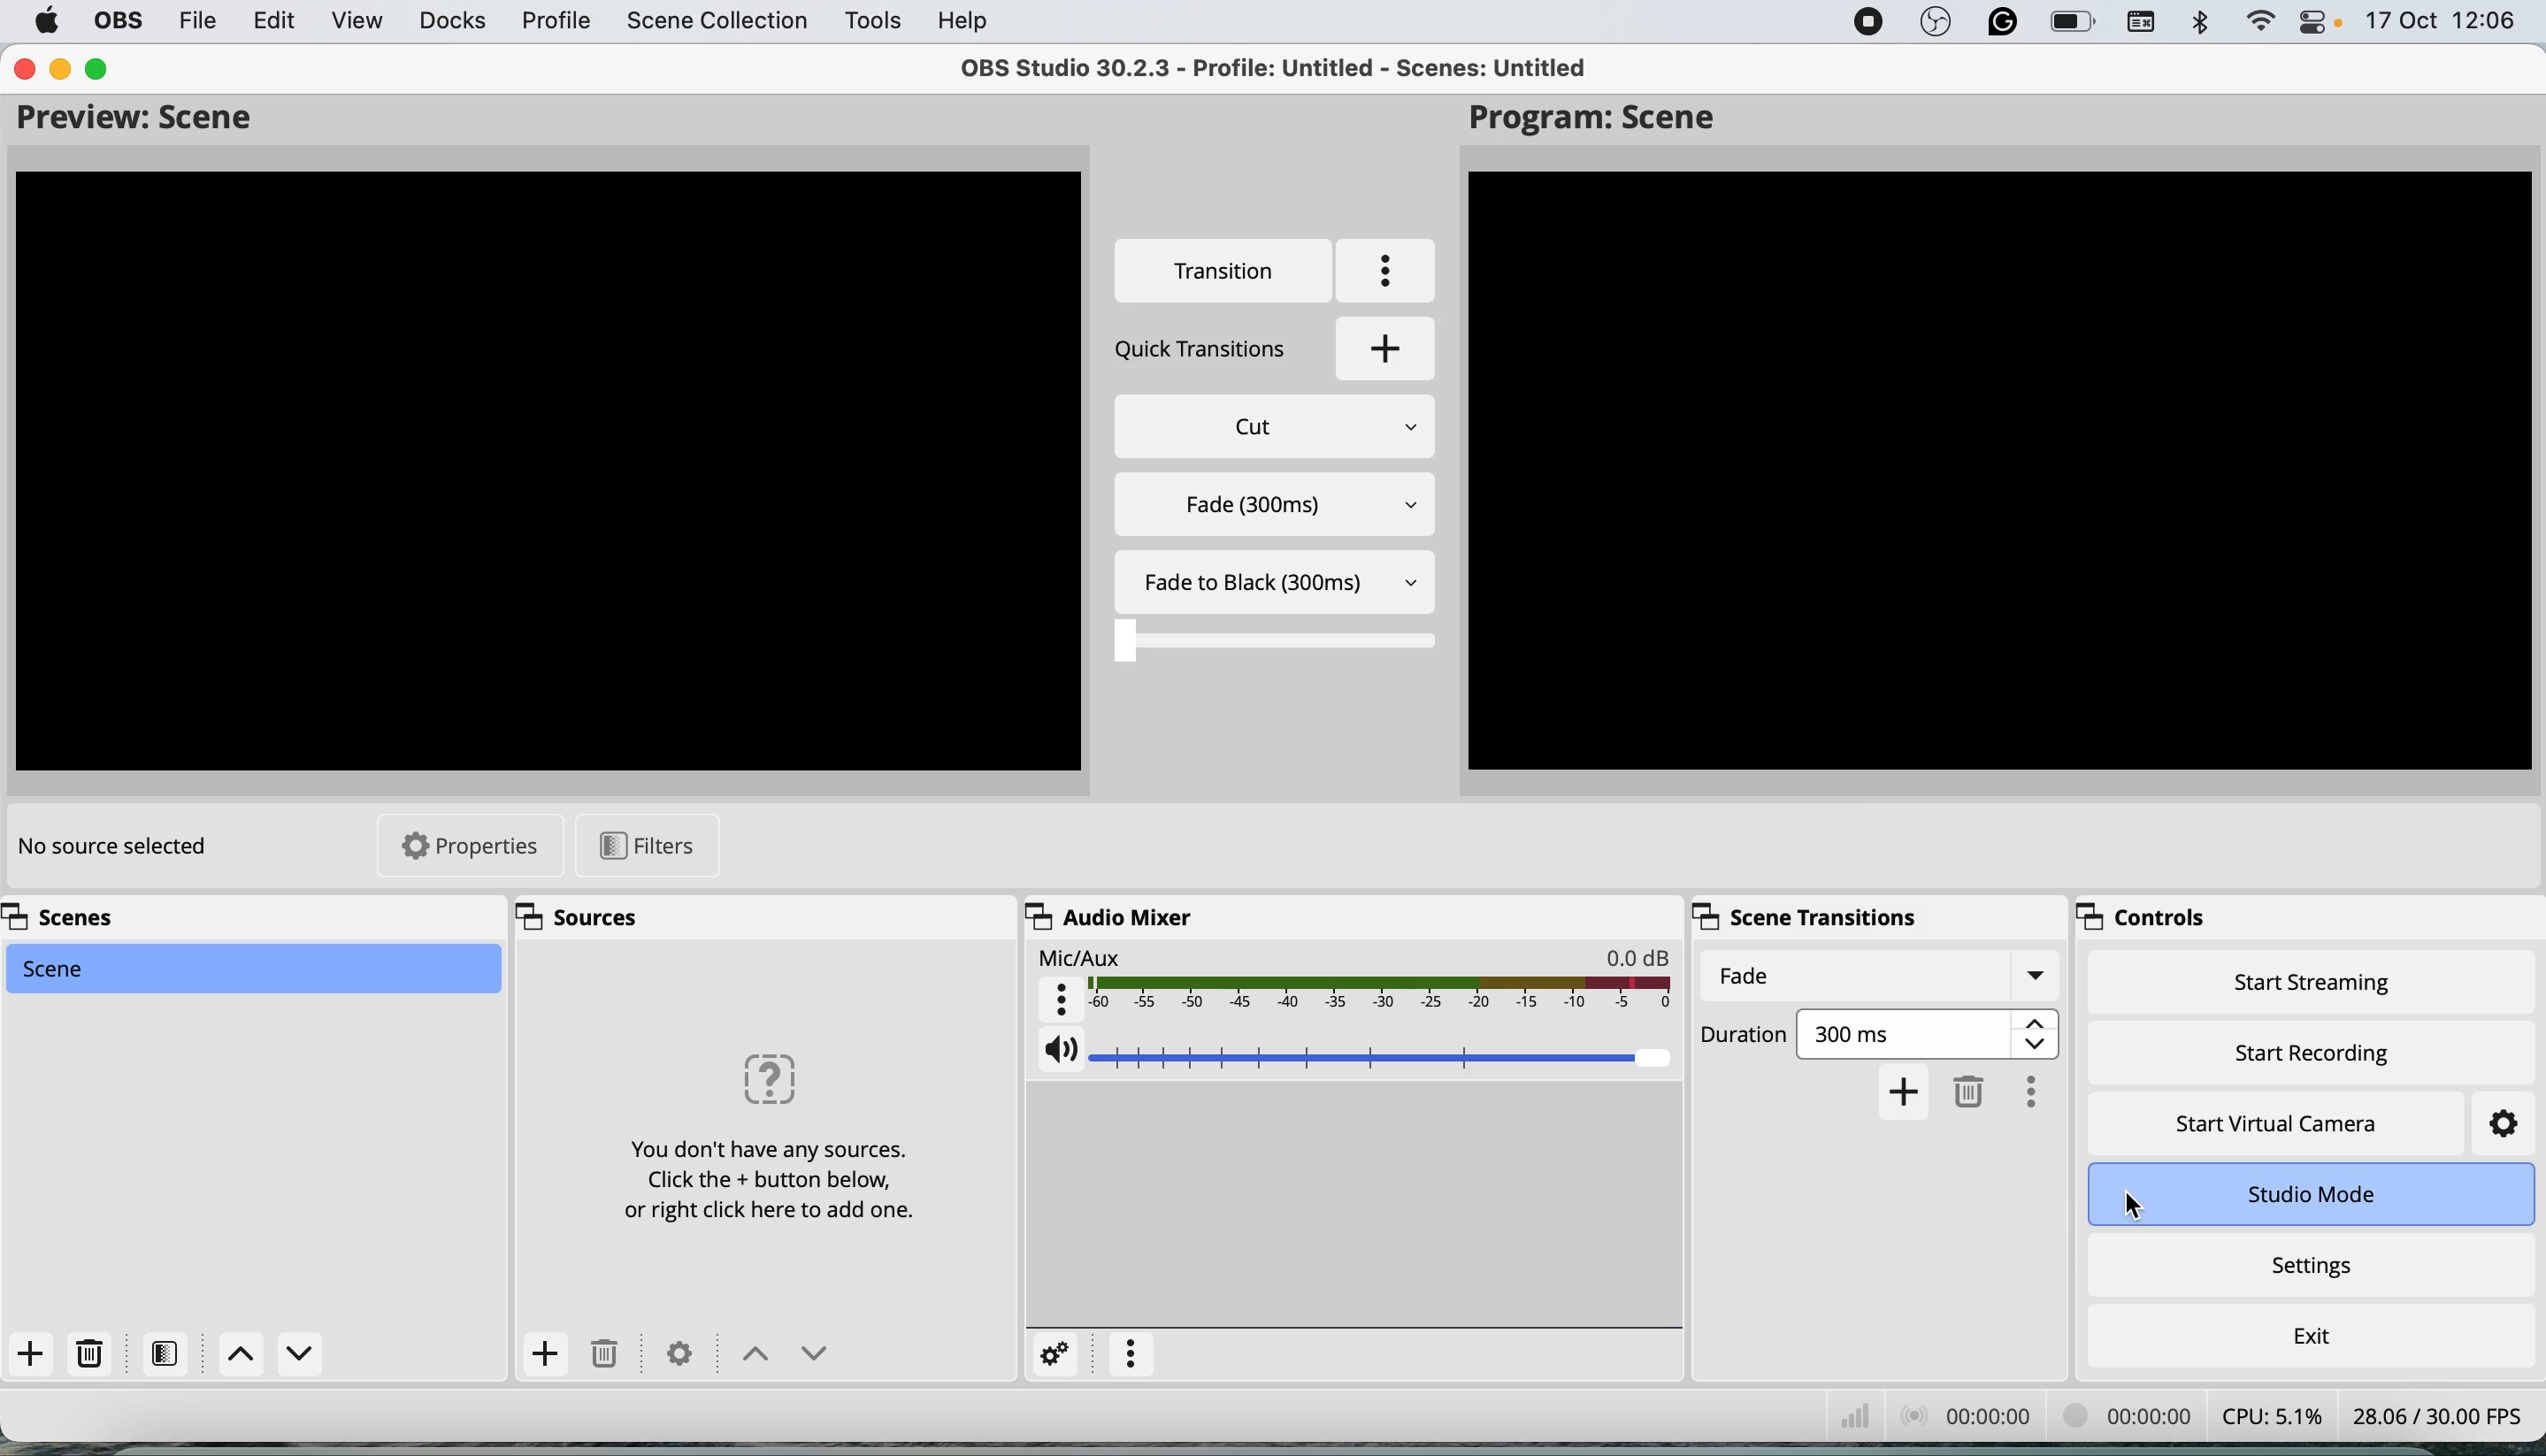 The image size is (2546, 1456). I want to click on bluetooth, so click(2198, 22).